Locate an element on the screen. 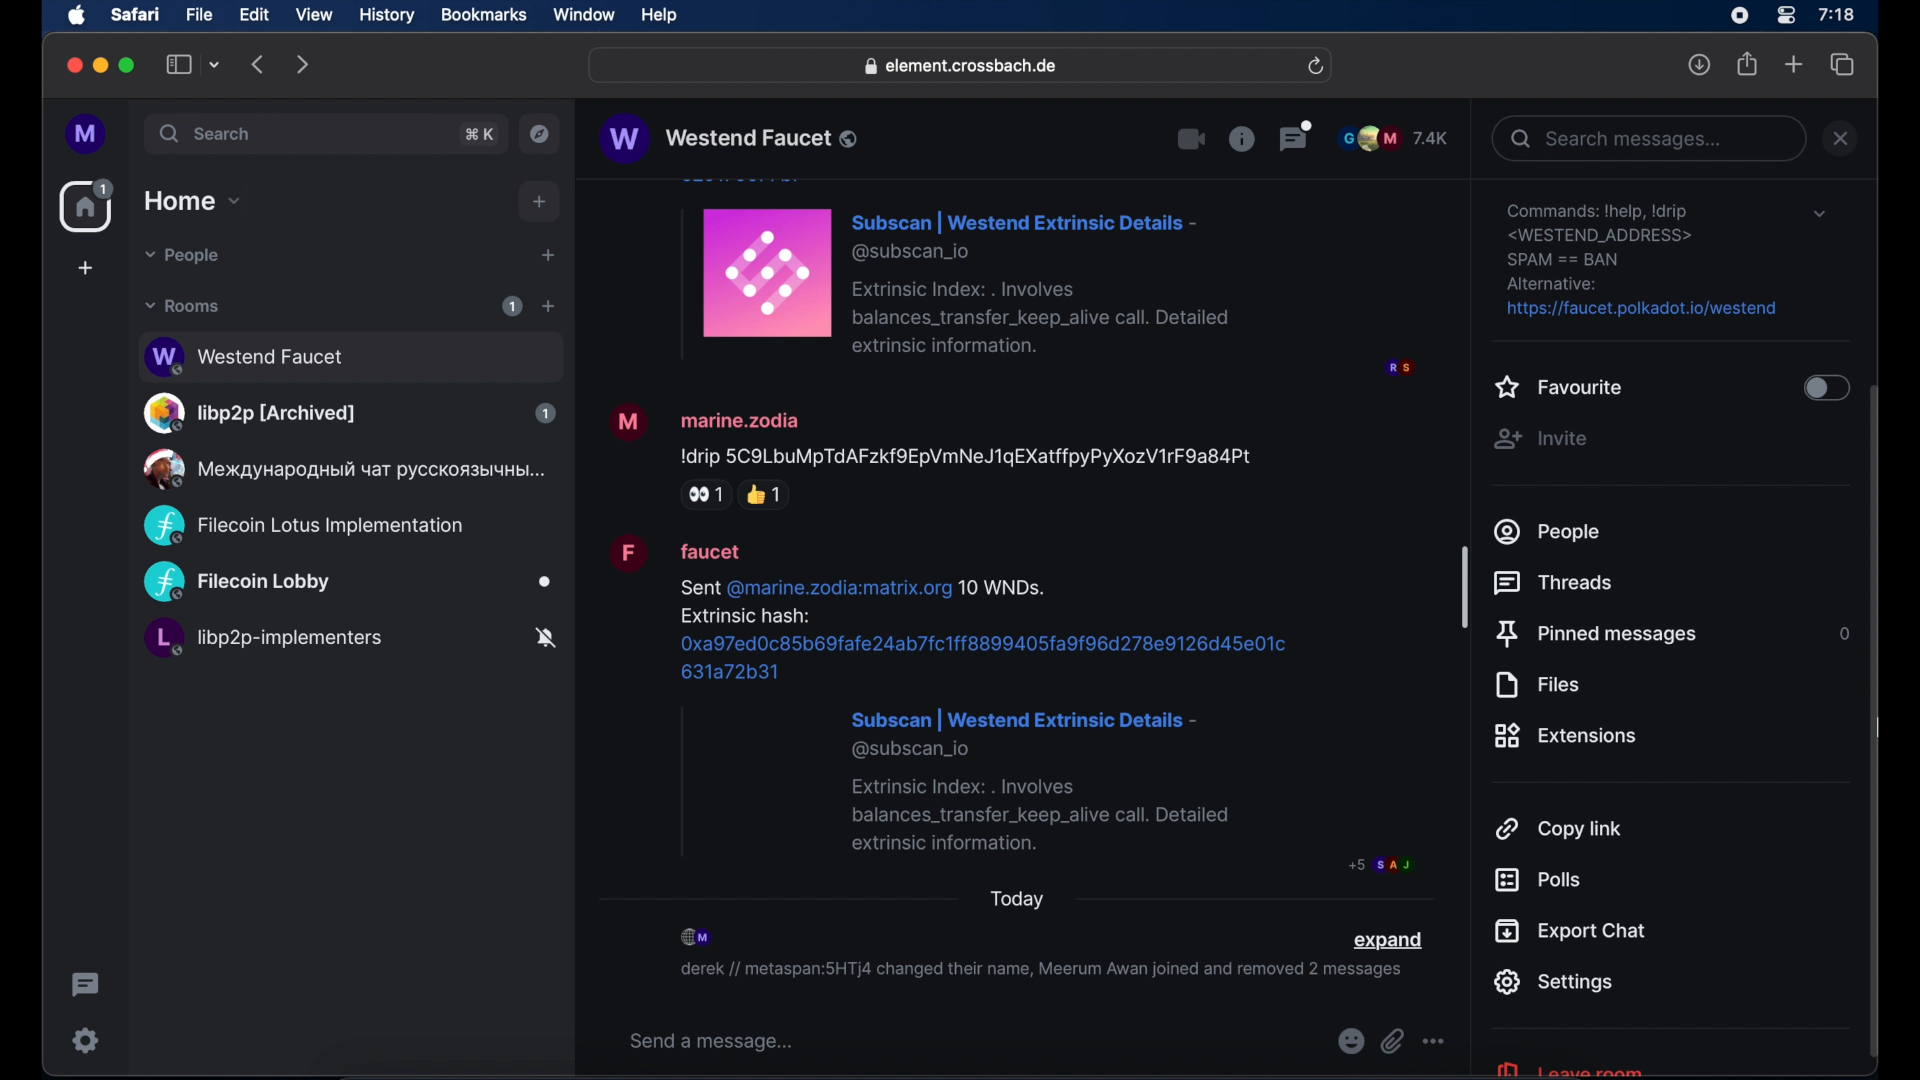 Image resolution: width=1920 pixels, height=1080 pixels. safari is located at coordinates (134, 14).